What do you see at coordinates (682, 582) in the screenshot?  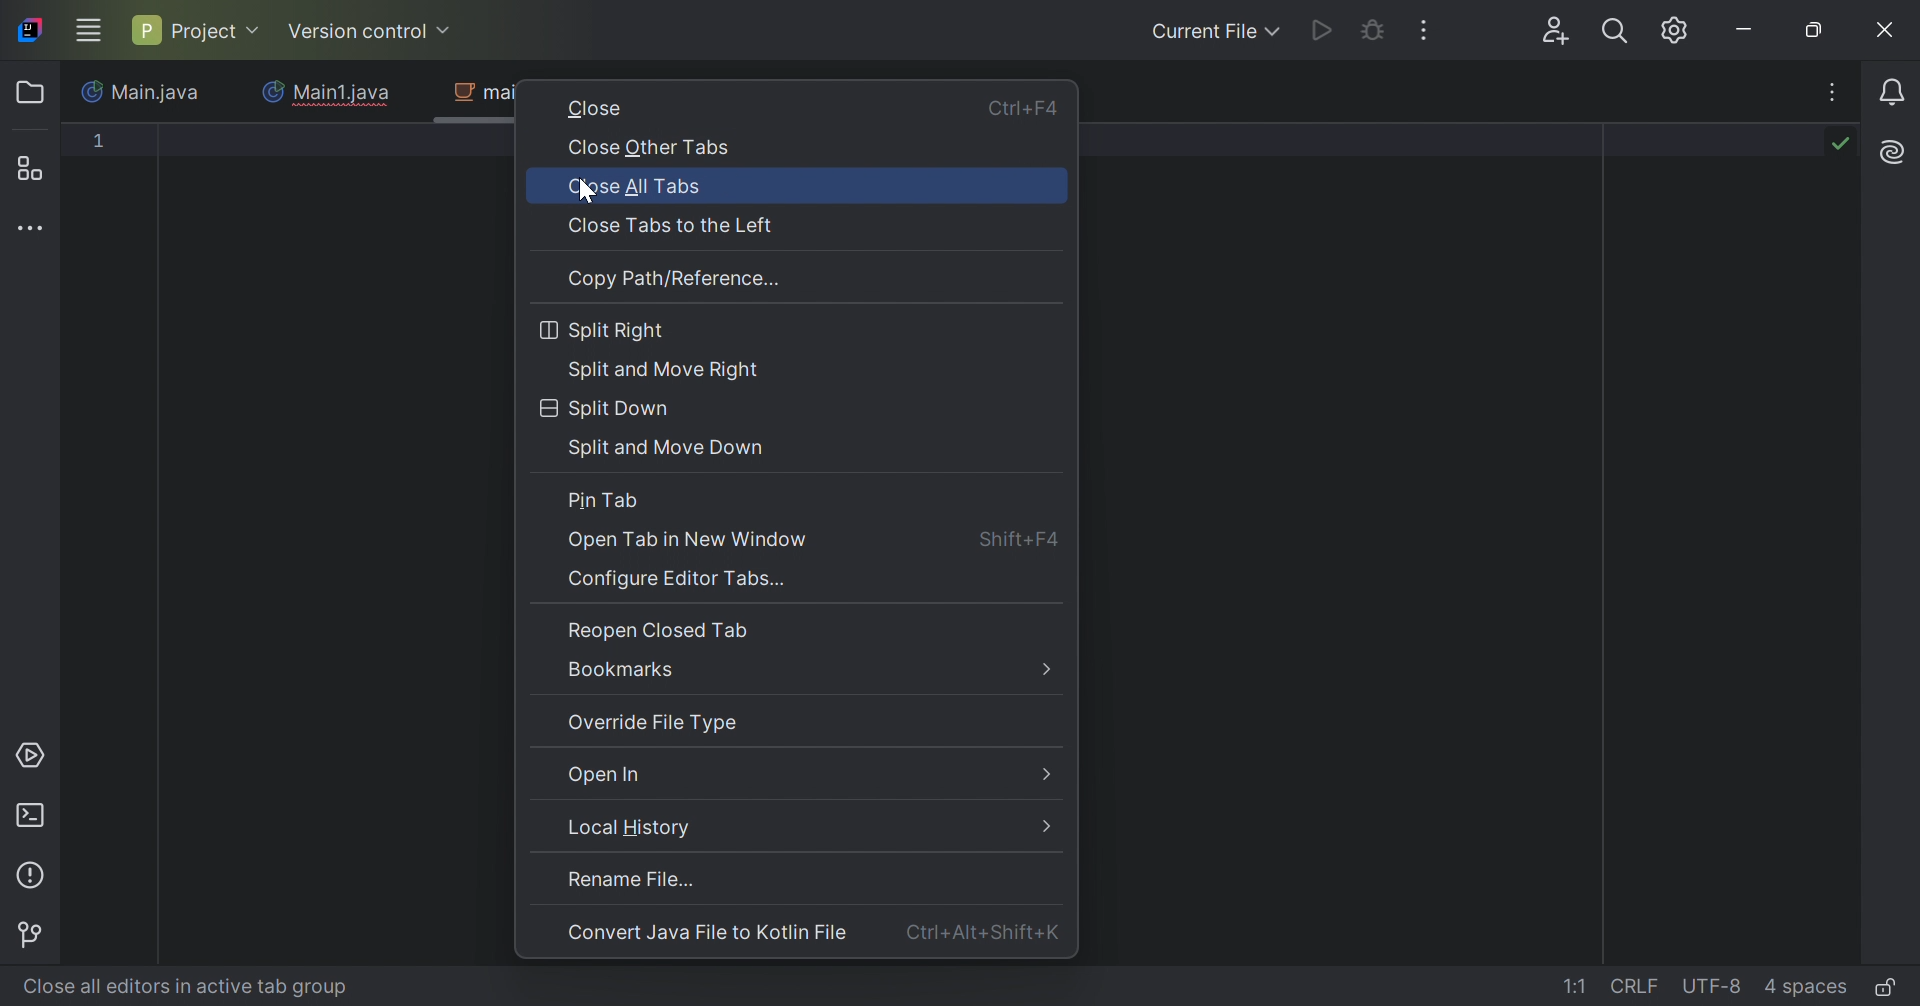 I see `Configure Editor Tabs` at bounding box center [682, 582].